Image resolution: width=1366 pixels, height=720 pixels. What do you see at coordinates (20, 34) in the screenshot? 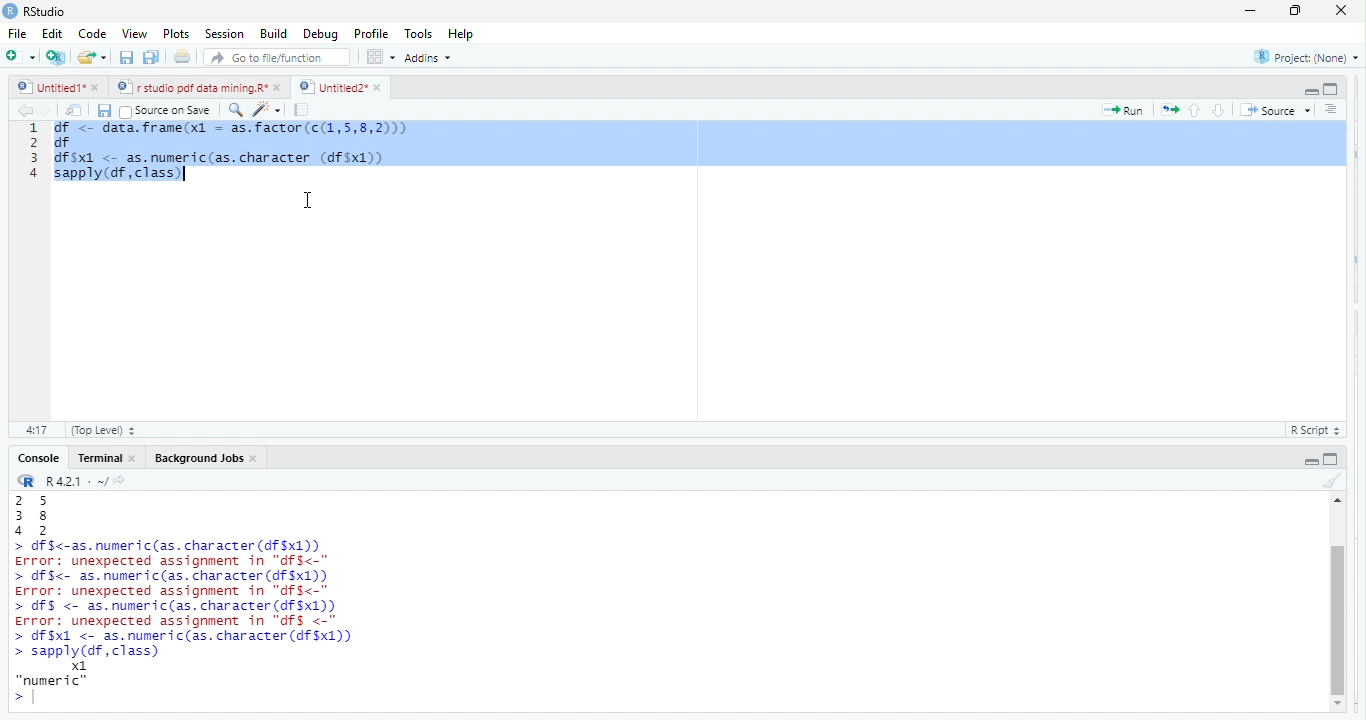
I see `file` at bounding box center [20, 34].